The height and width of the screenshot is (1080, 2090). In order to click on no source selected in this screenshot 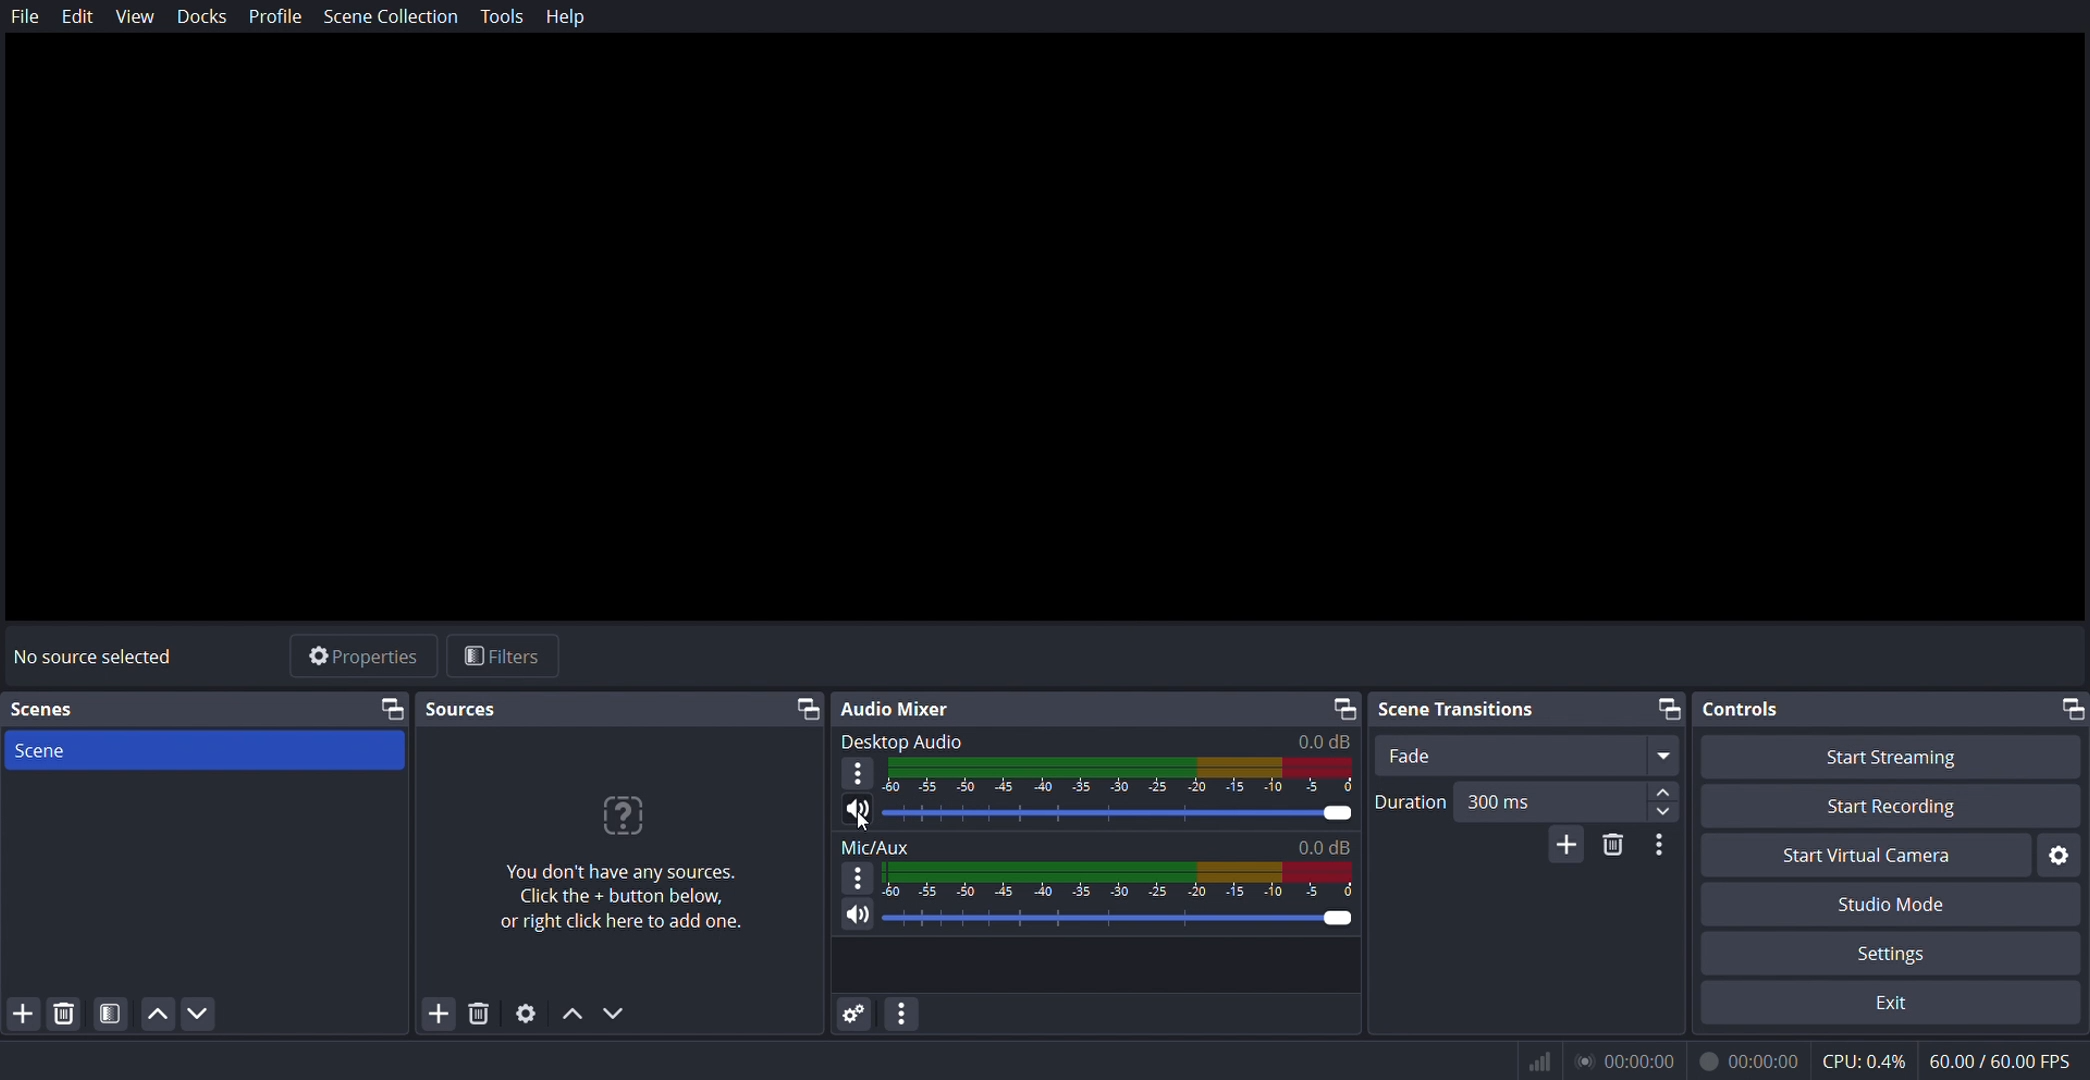, I will do `click(103, 653)`.